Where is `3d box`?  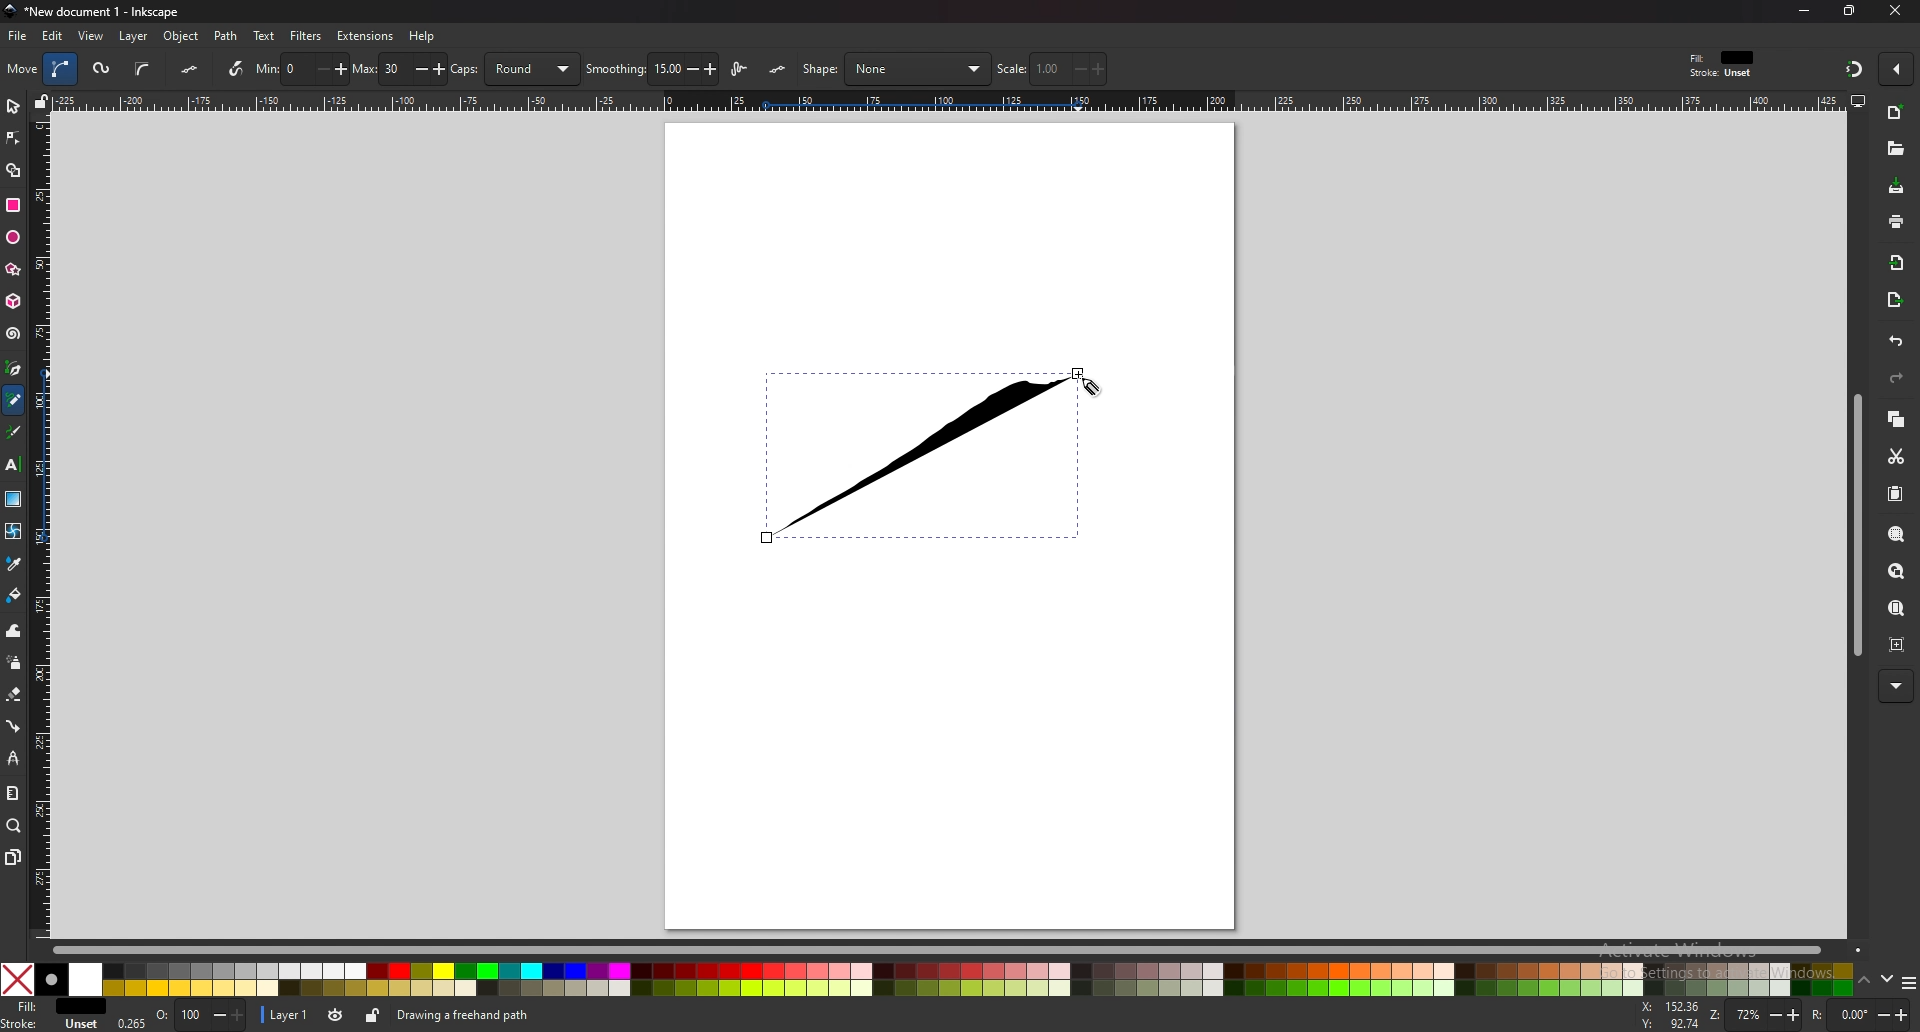
3d box is located at coordinates (13, 302).